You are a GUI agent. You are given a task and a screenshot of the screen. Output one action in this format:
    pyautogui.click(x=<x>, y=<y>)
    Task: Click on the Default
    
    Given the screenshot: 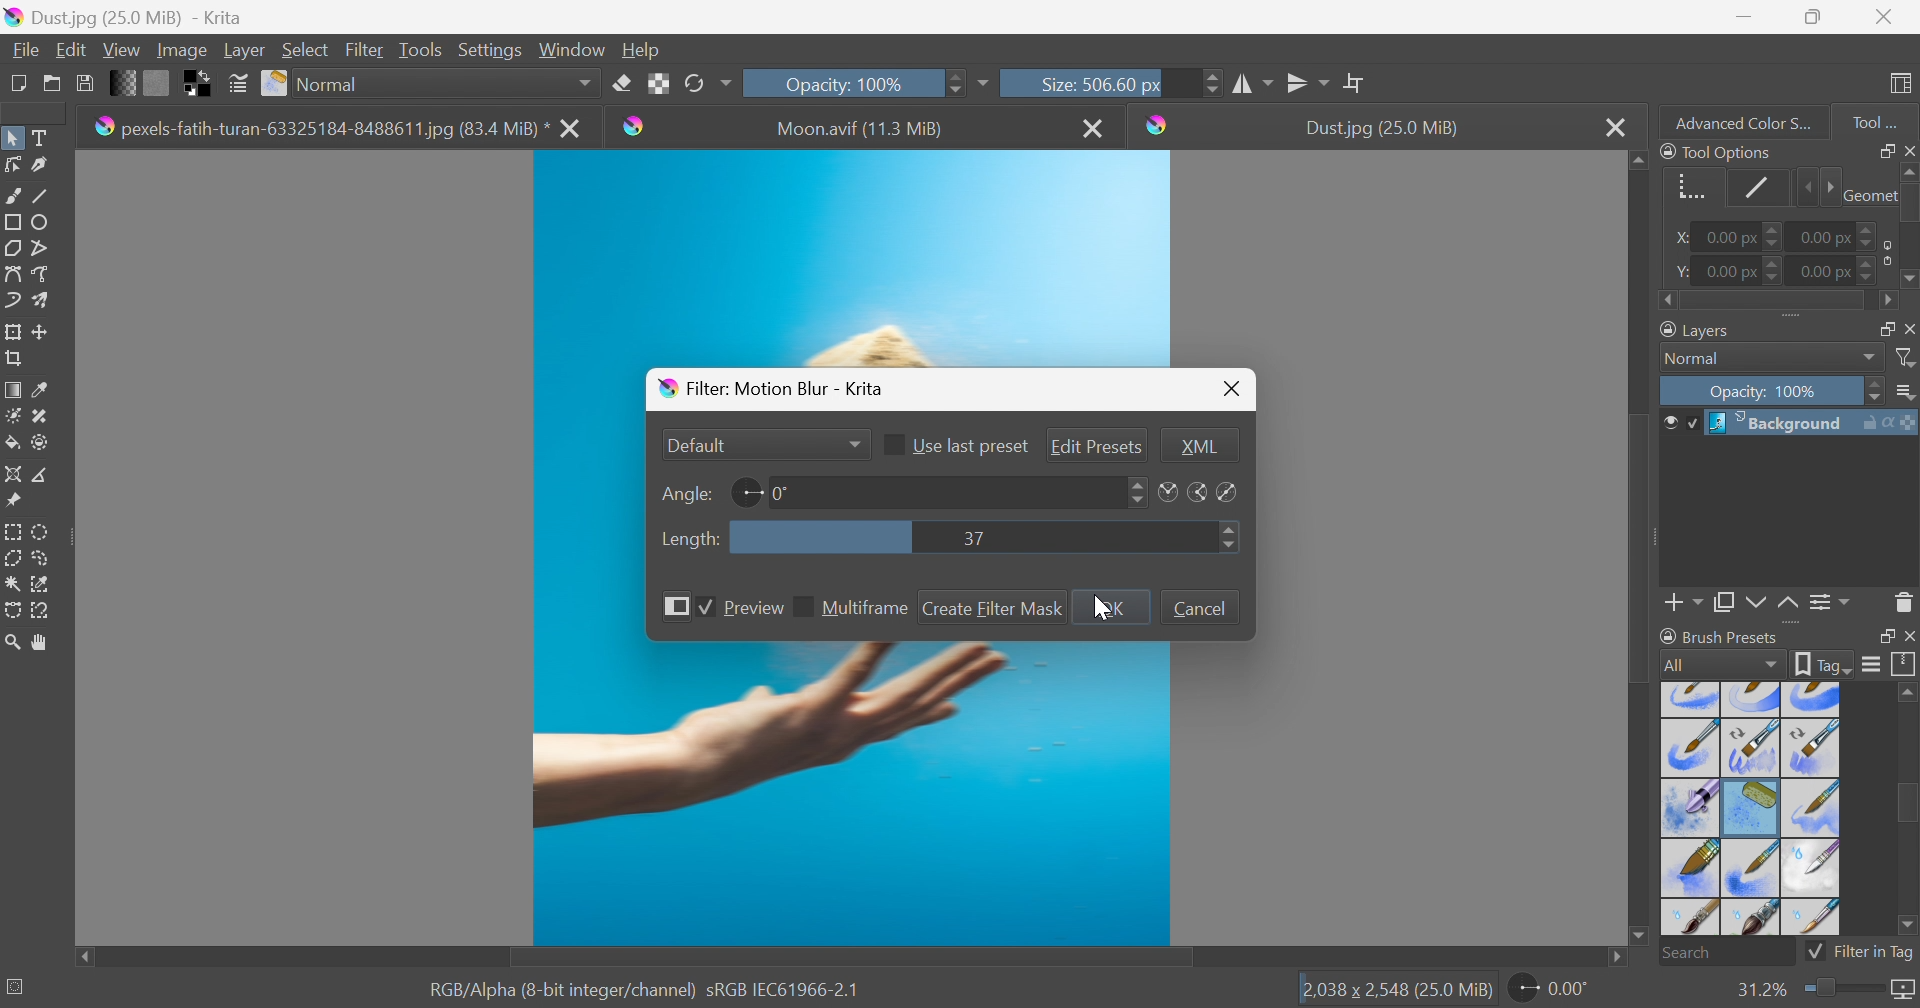 What is the action you would take?
    pyautogui.click(x=697, y=444)
    